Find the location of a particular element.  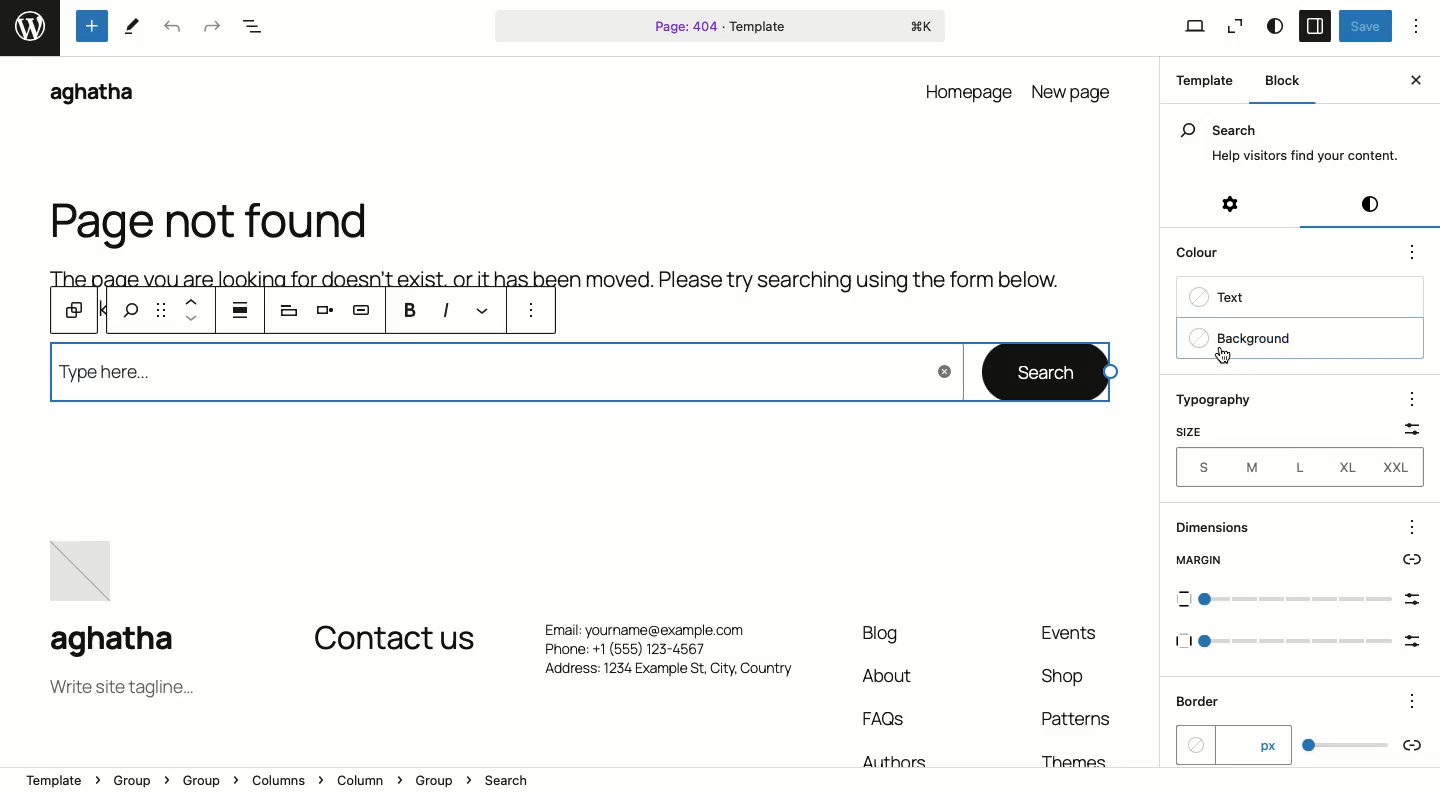

Phone: +1 (555) 123-4567 is located at coordinates (665, 650).